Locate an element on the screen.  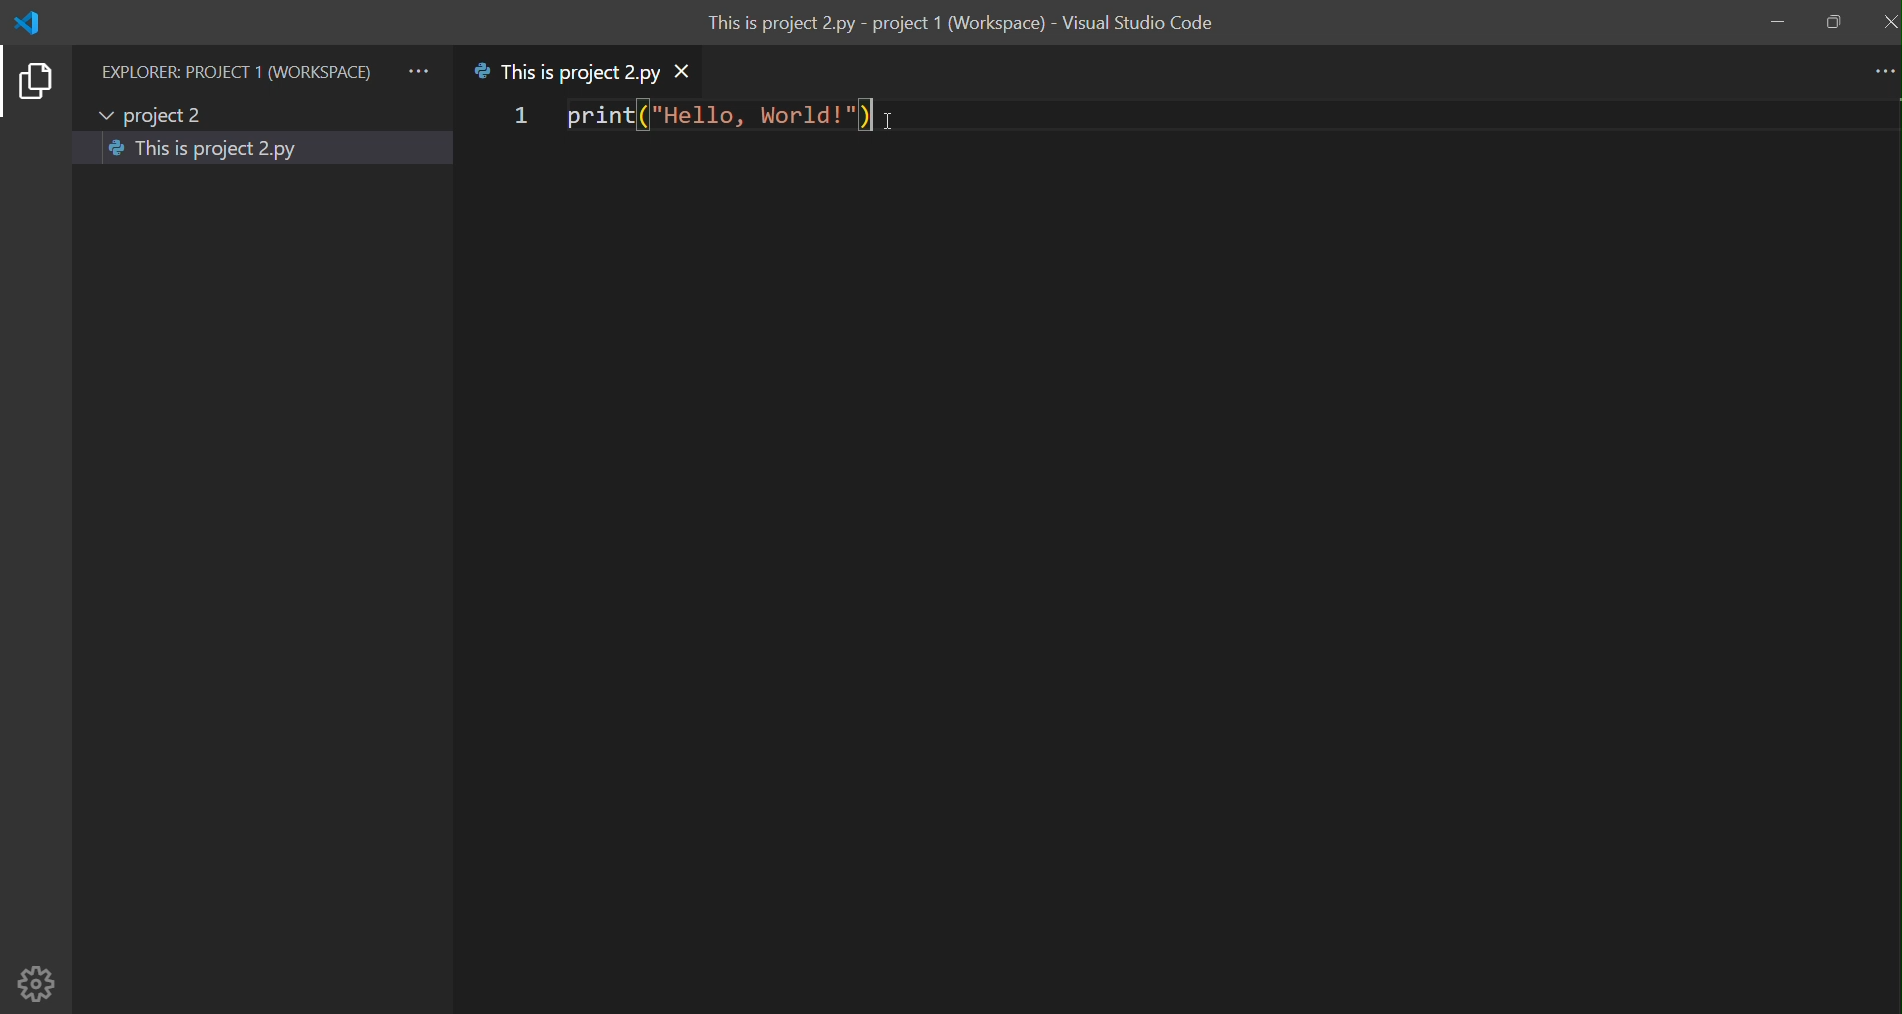
close file is located at coordinates (691, 74).